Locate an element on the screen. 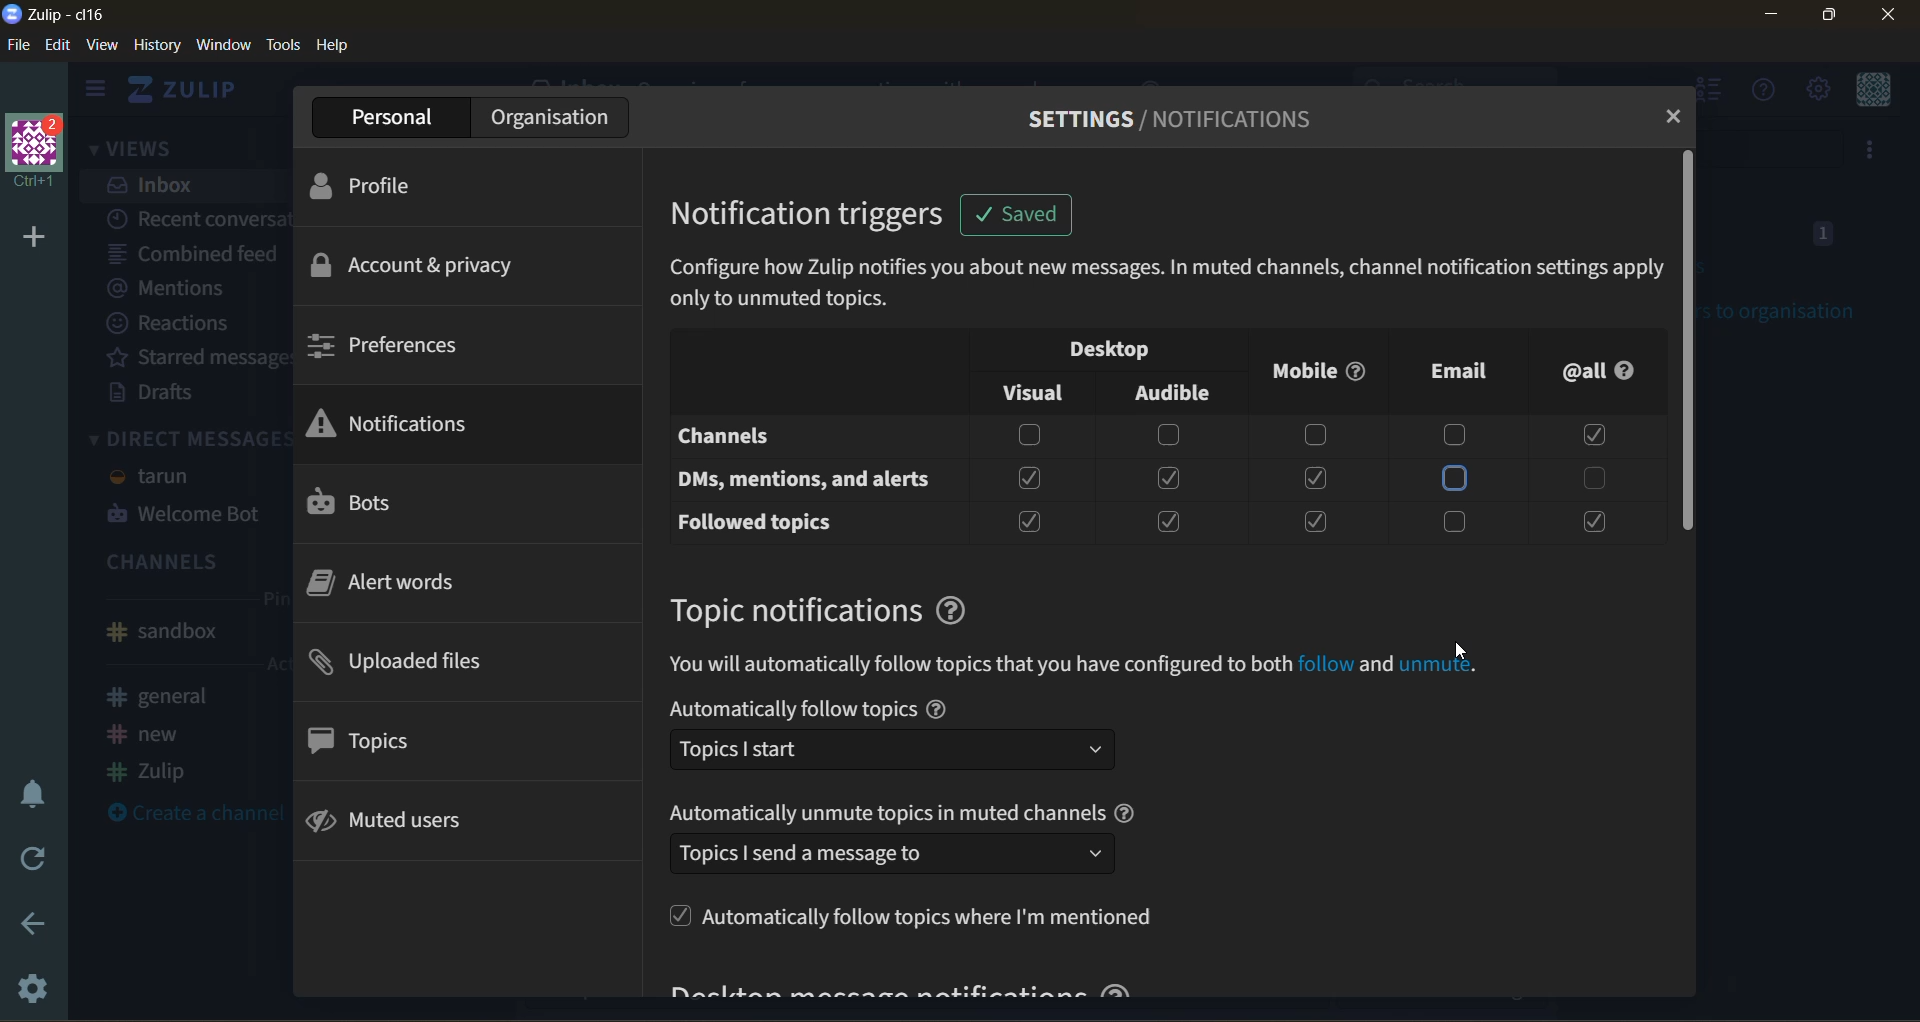 This screenshot has height=1022, width=1920. minimize is located at coordinates (1764, 18).